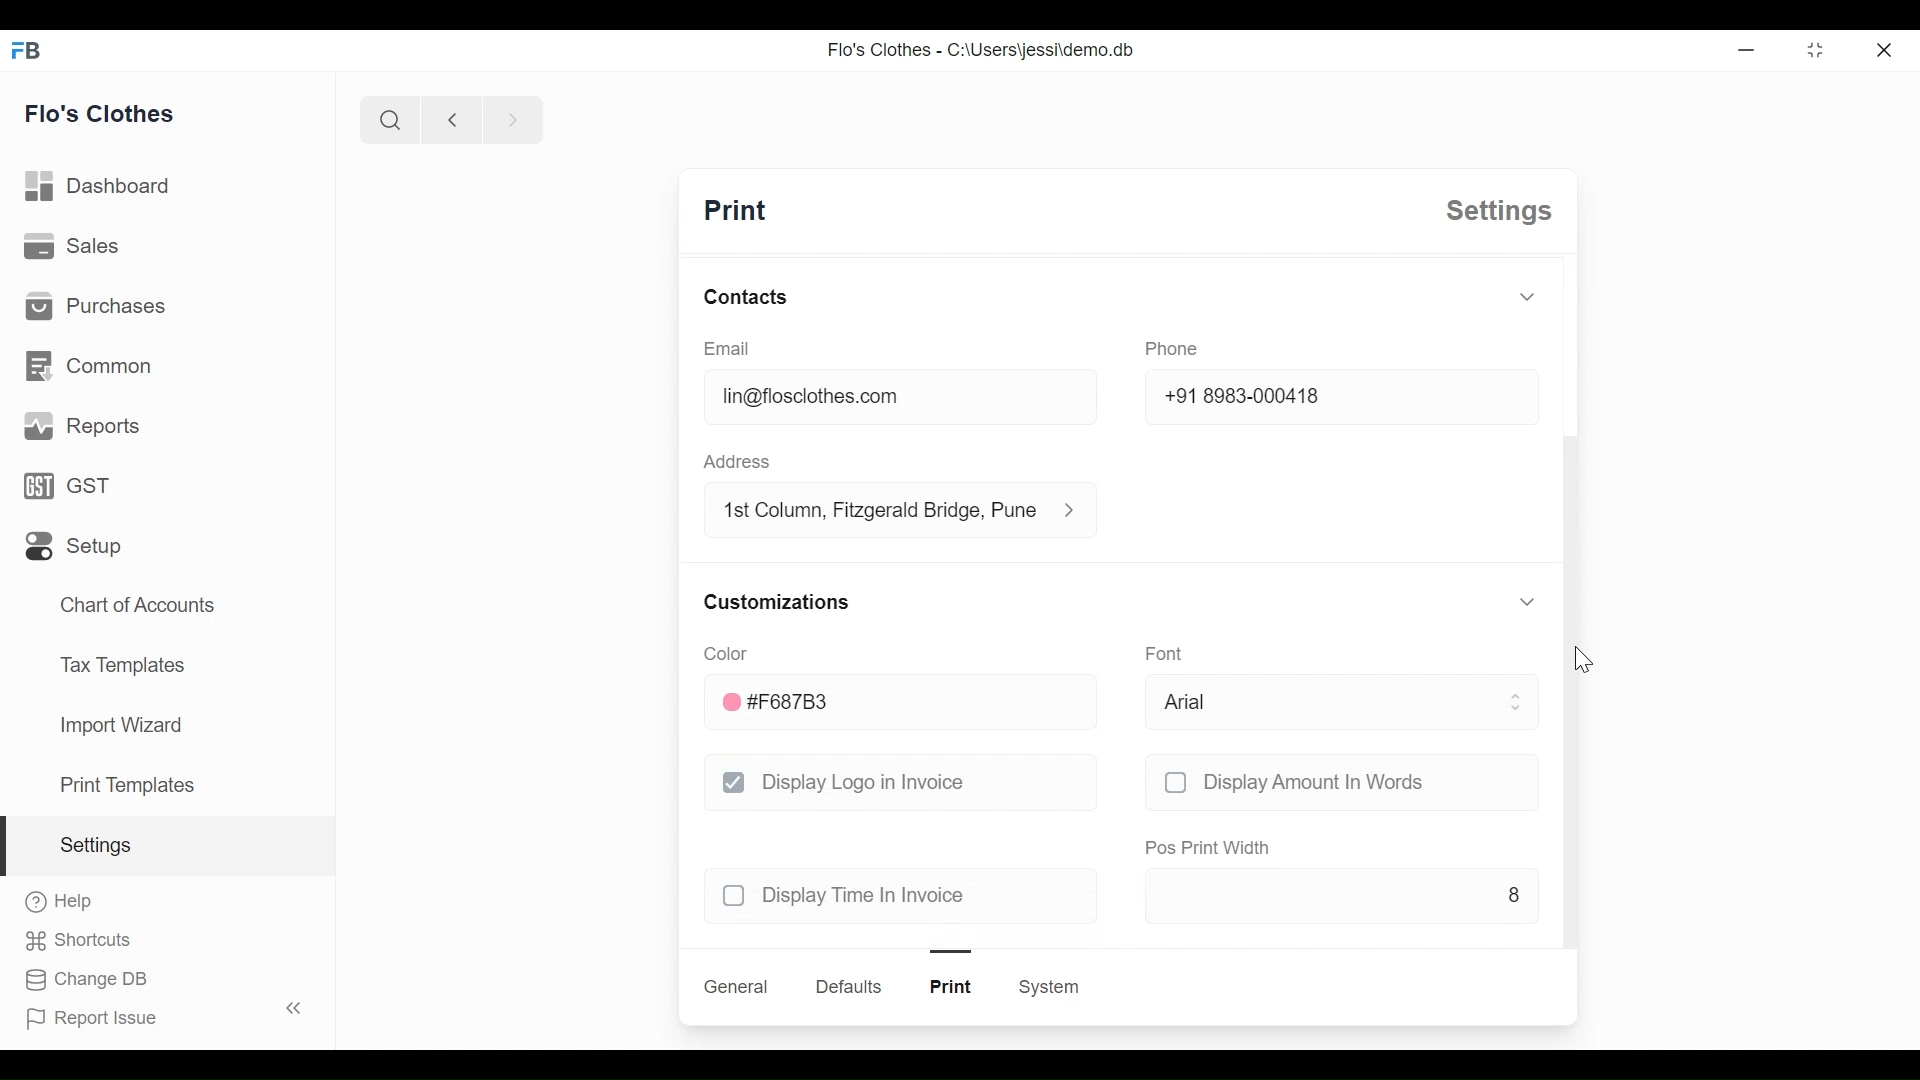  Describe the element at coordinates (1342, 894) in the screenshot. I see `8` at that location.